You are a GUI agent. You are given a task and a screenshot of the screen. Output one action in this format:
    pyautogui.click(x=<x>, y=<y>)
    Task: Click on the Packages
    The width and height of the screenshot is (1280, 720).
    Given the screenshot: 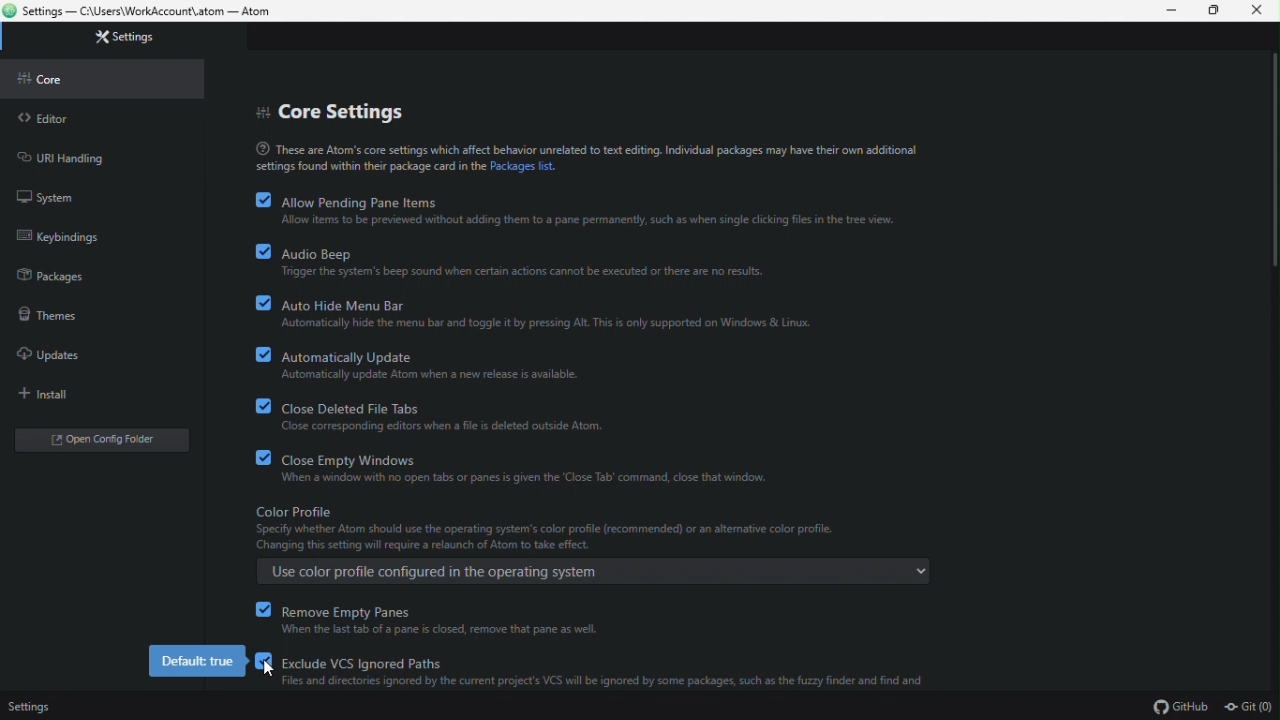 What is the action you would take?
    pyautogui.click(x=100, y=268)
    